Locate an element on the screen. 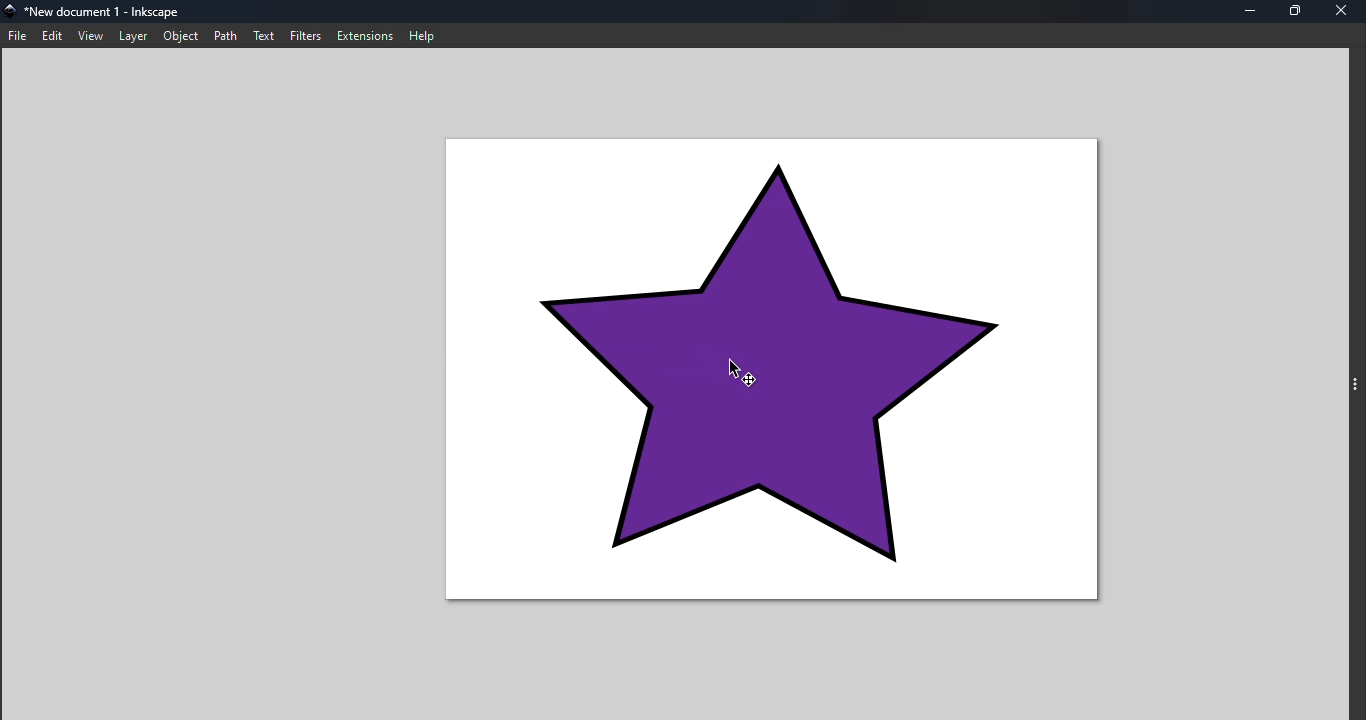 The height and width of the screenshot is (720, 1366). Layer is located at coordinates (135, 35).